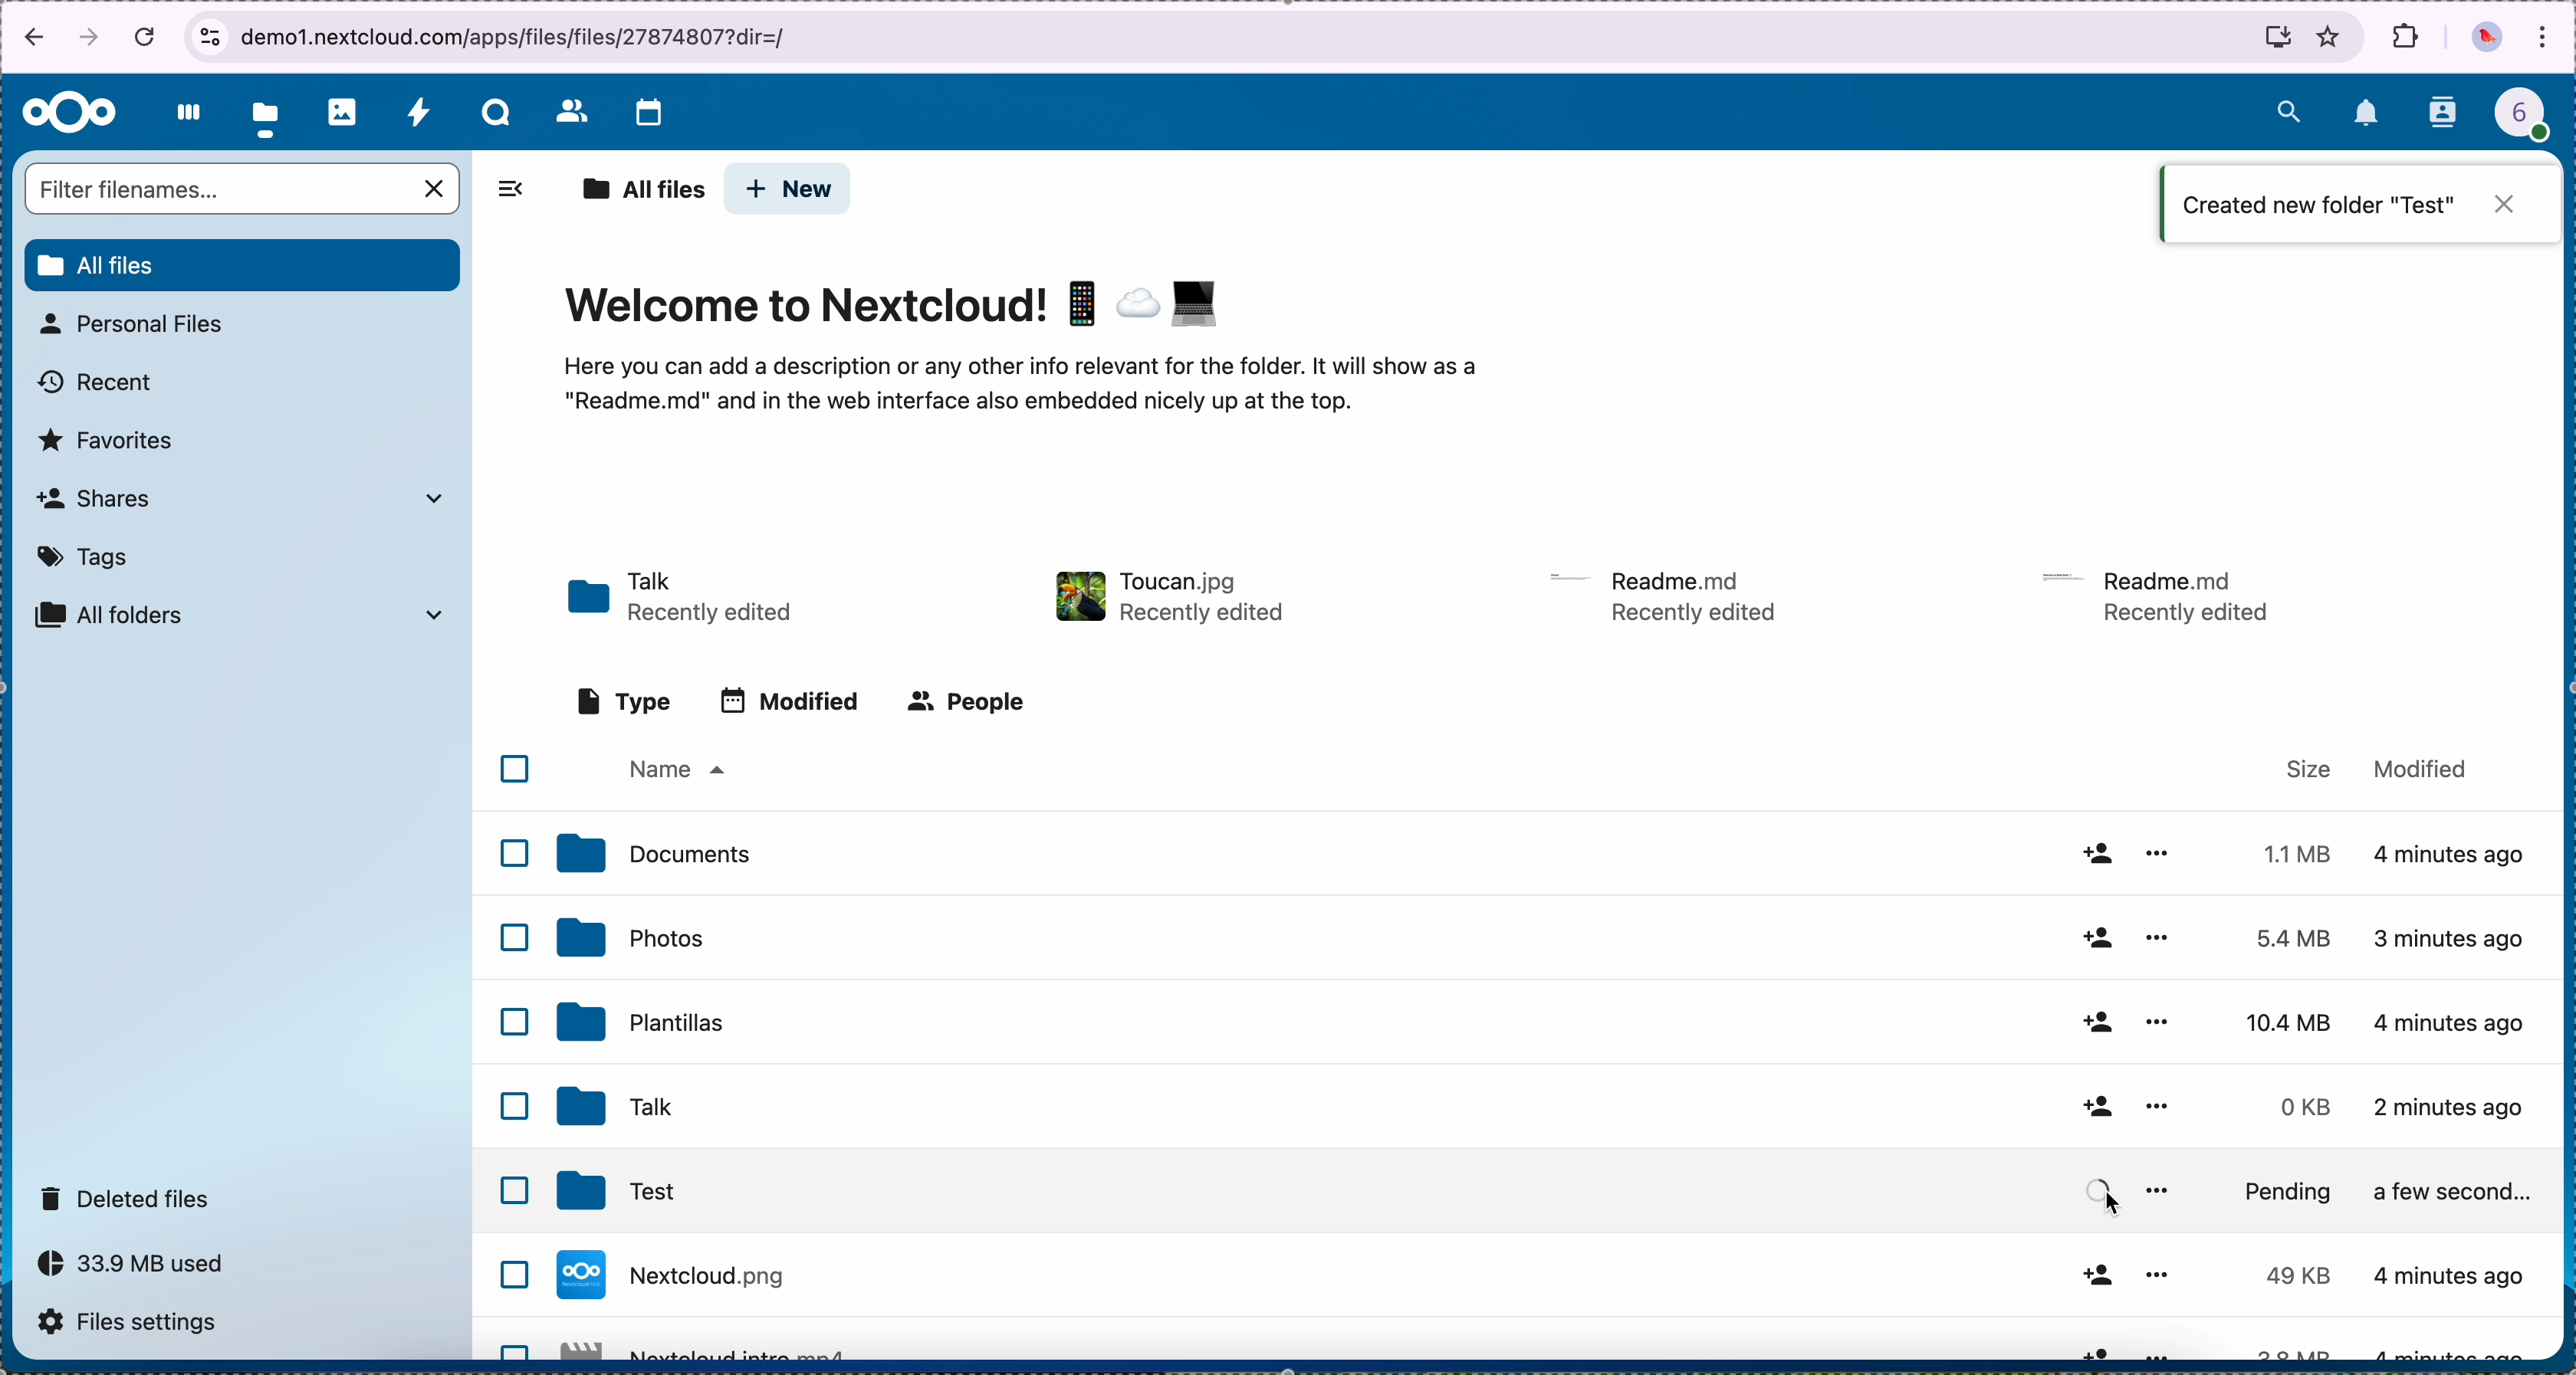 Image resolution: width=2576 pixels, height=1375 pixels. I want to click on 0 KB, so click(2309, 1107).